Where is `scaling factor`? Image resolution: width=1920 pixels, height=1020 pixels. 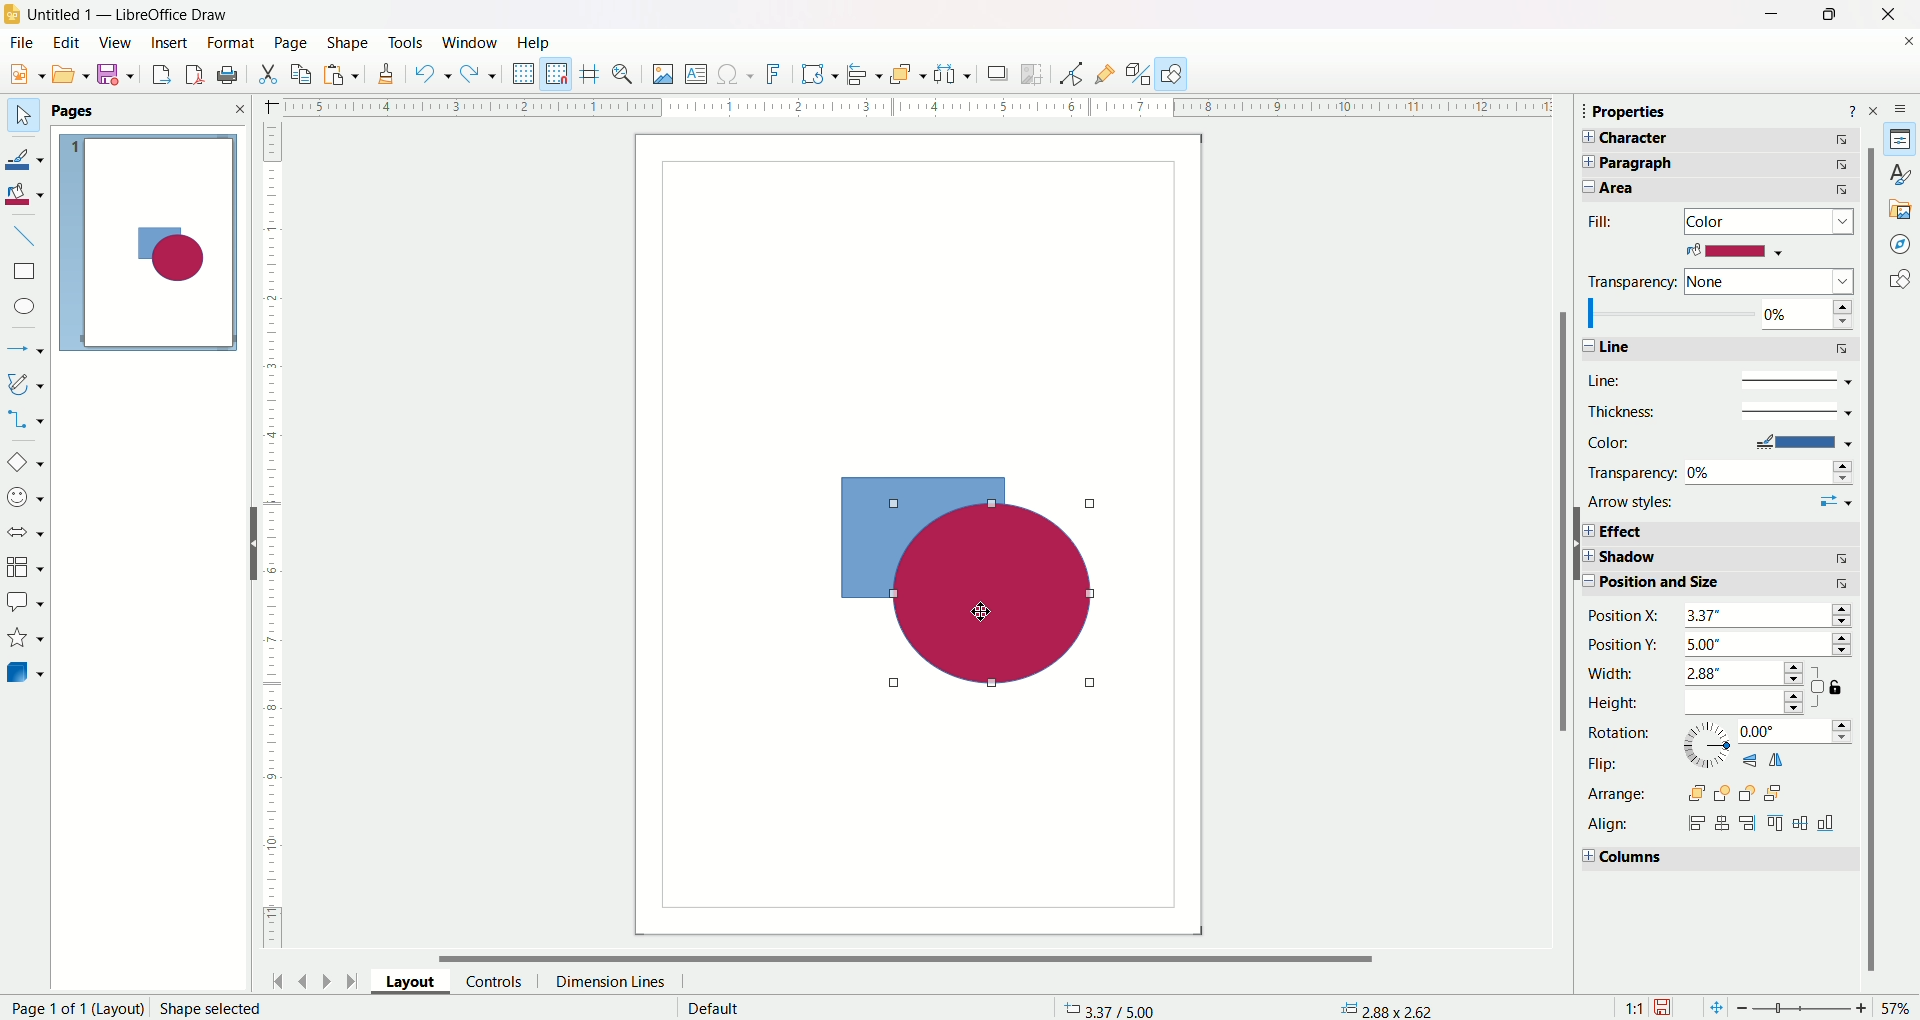 scaling factor is located at coordinates (1629, 1006).